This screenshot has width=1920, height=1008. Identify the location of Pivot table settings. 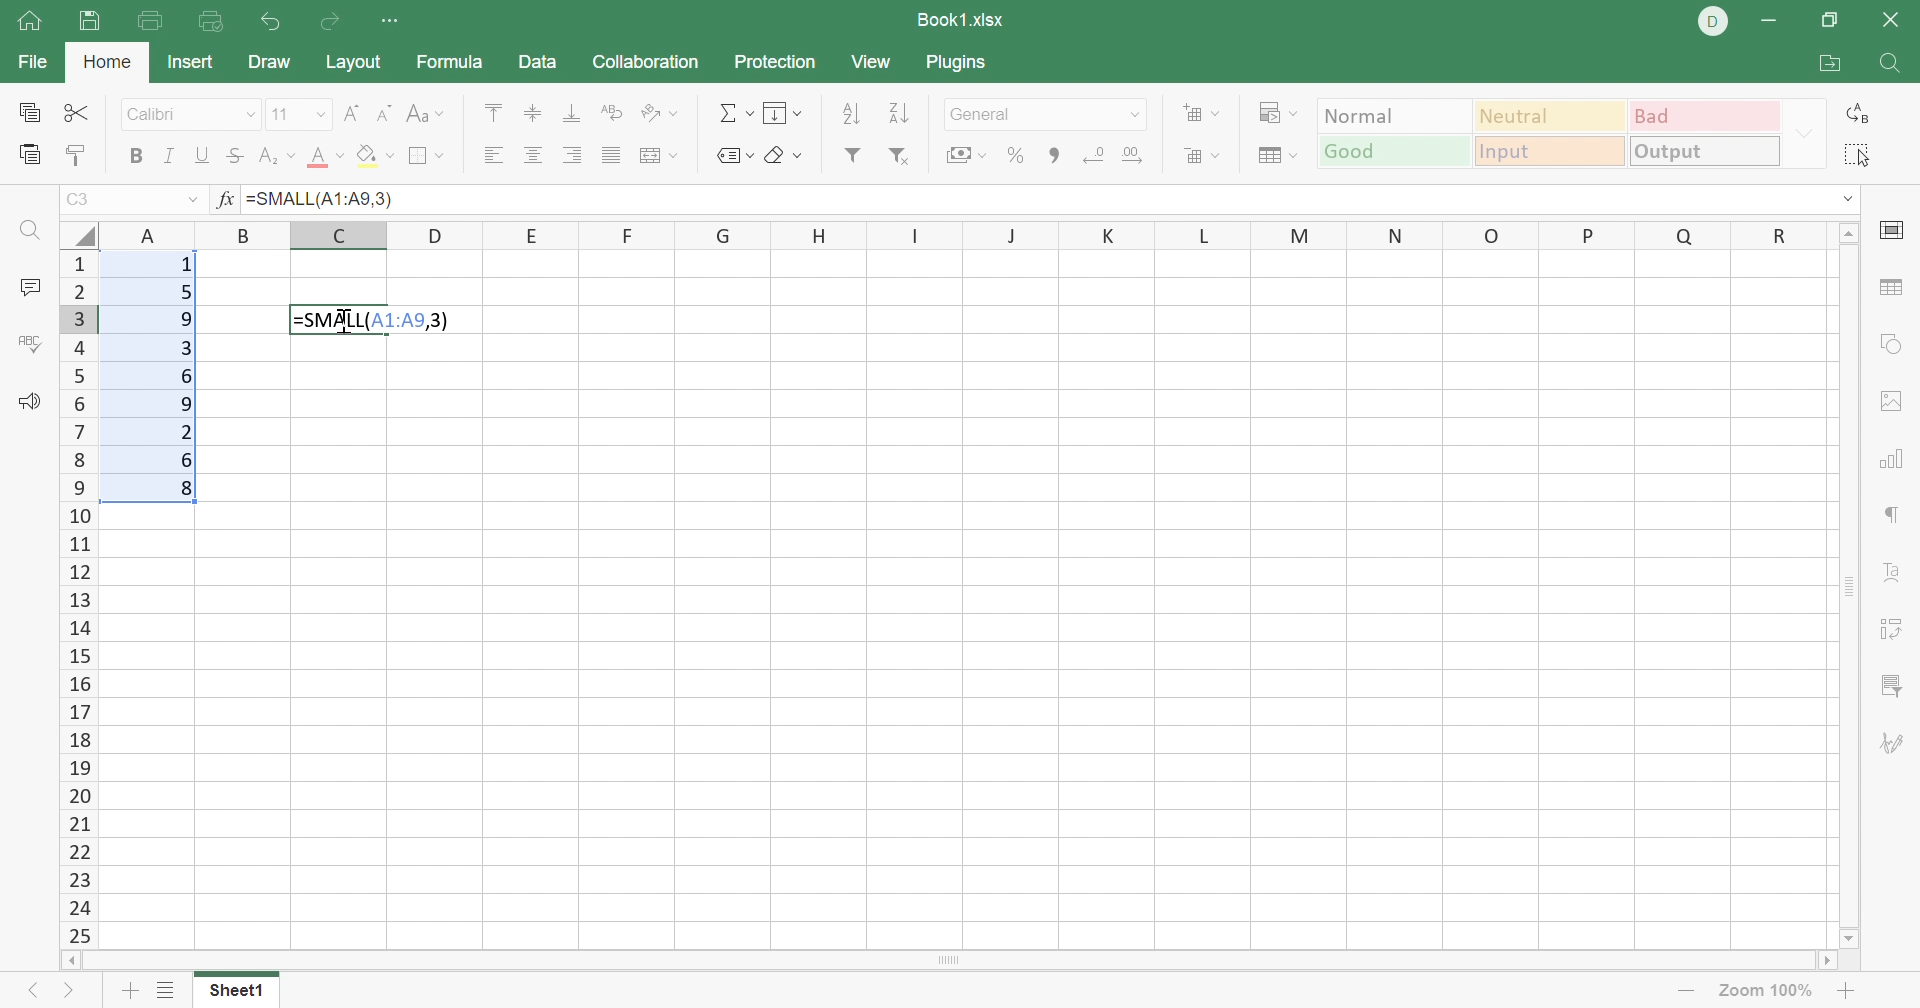
(1895, 631).